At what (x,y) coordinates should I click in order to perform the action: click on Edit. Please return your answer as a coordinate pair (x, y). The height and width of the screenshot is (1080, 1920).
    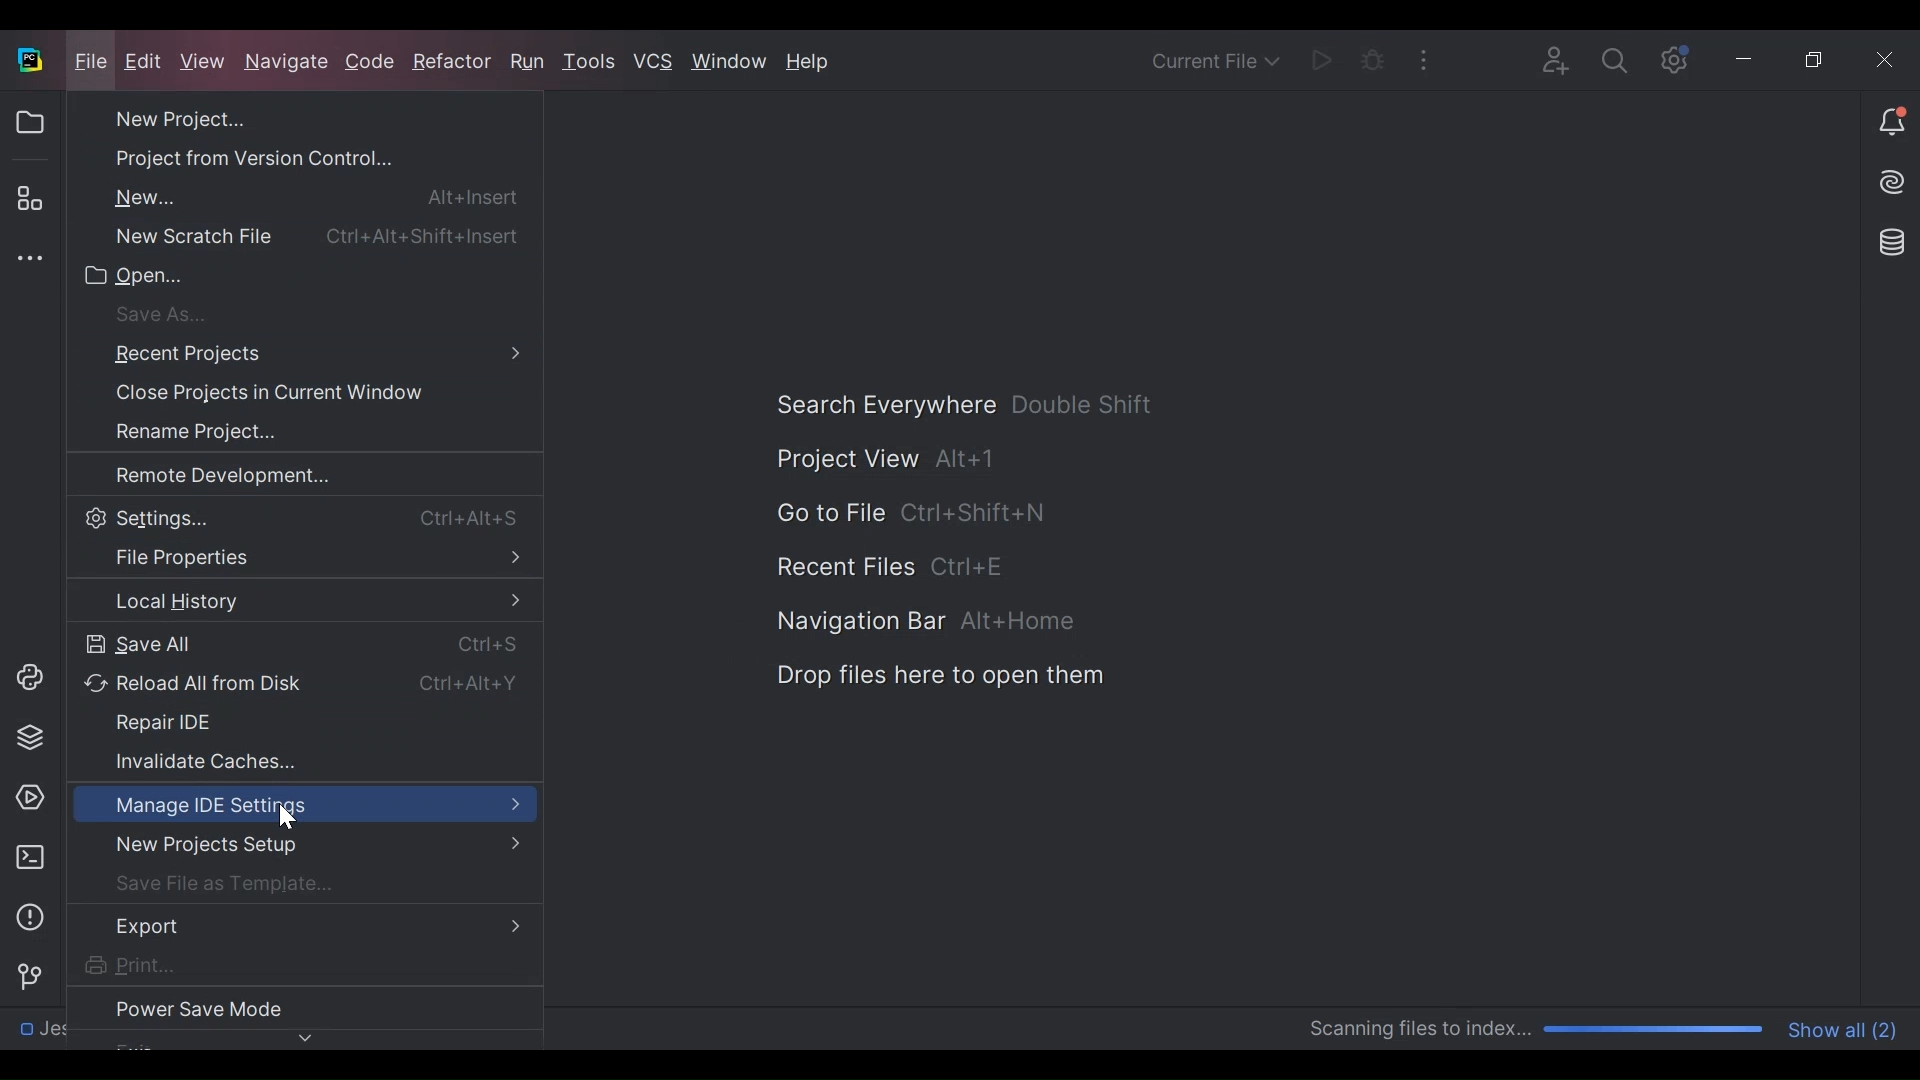
    Looking at the image, I should click on (146, 63).